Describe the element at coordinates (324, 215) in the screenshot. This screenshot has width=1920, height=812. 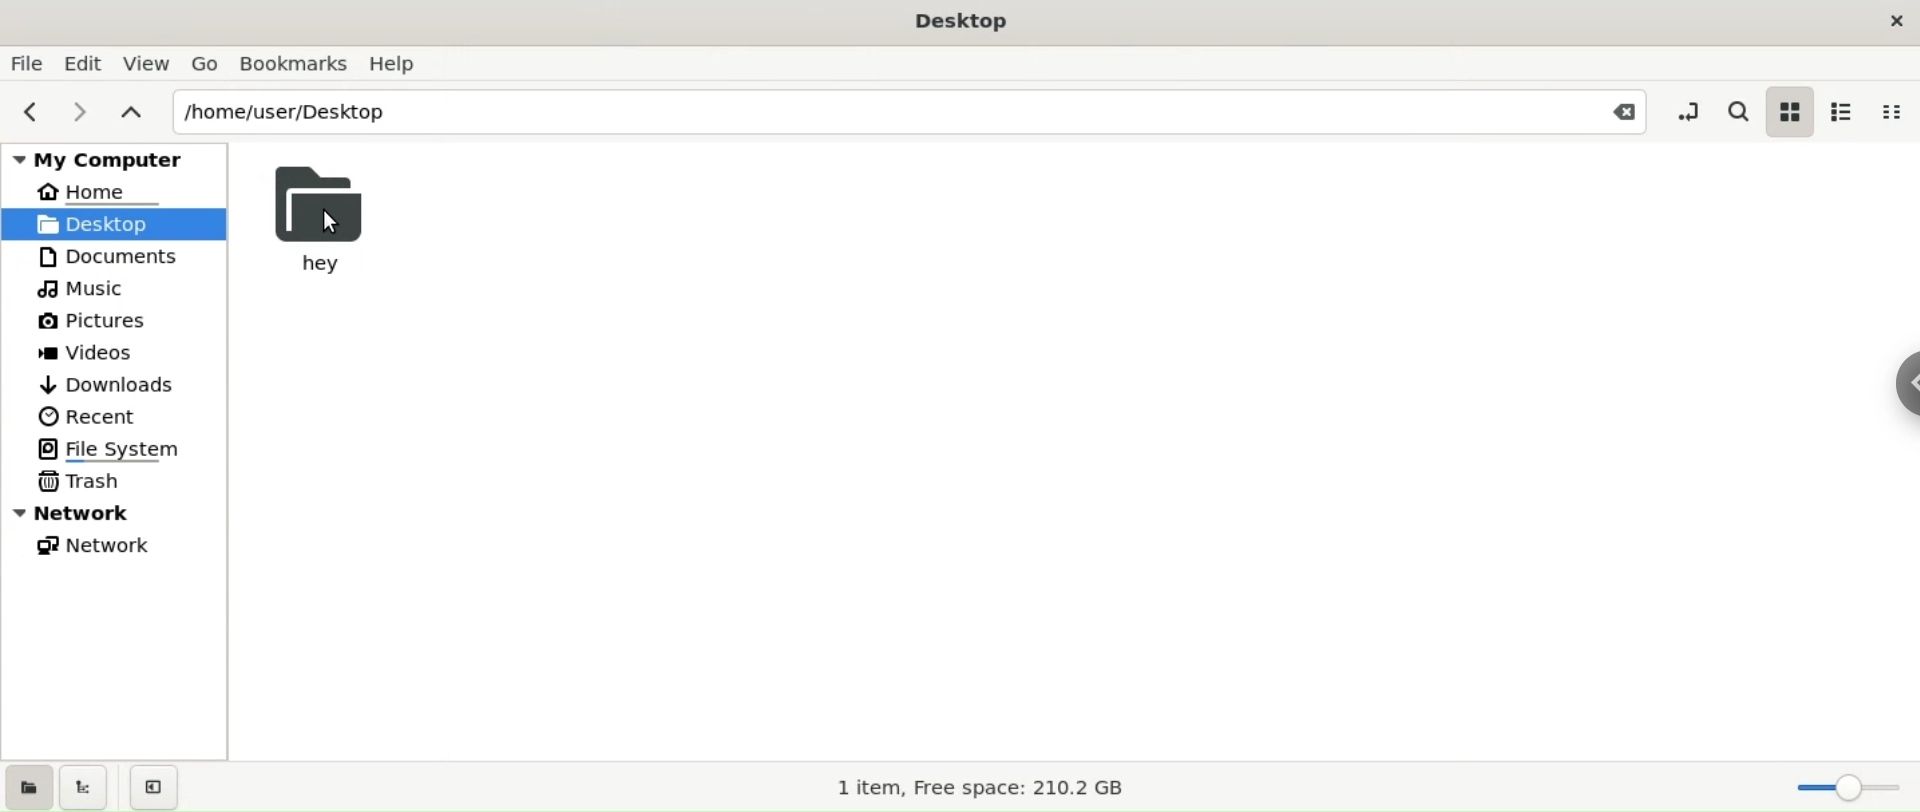
I see `hey` at that location.